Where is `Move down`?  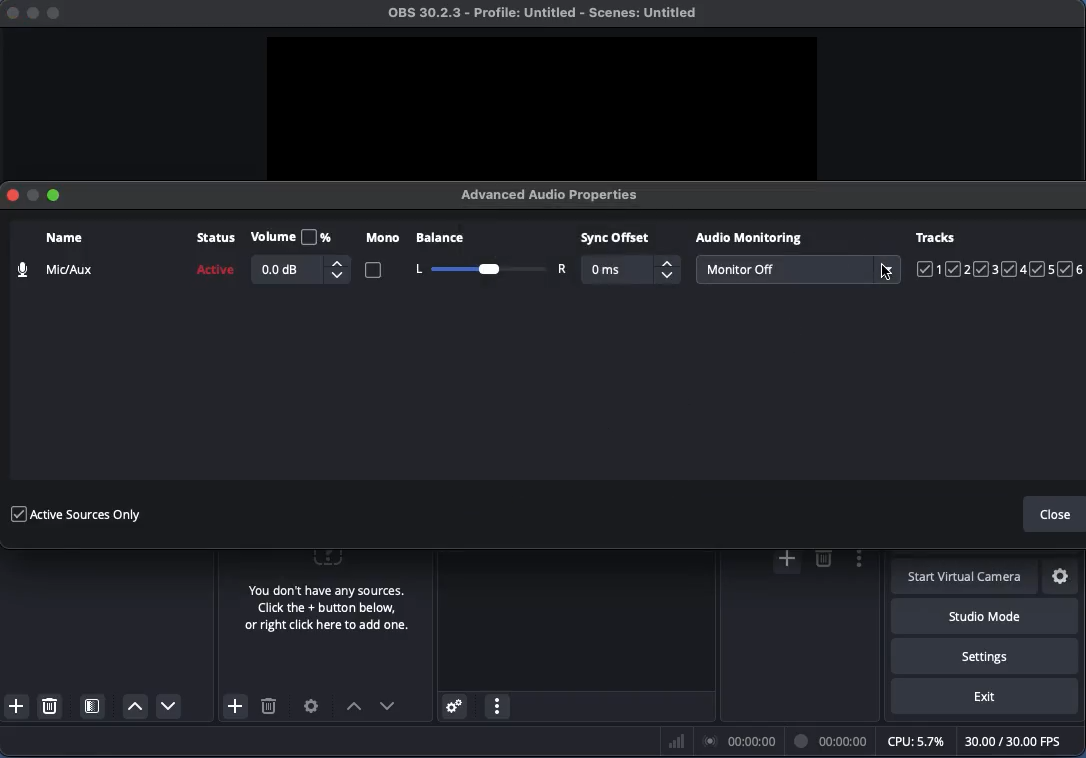 Move down is located at coordinates (167, 705).